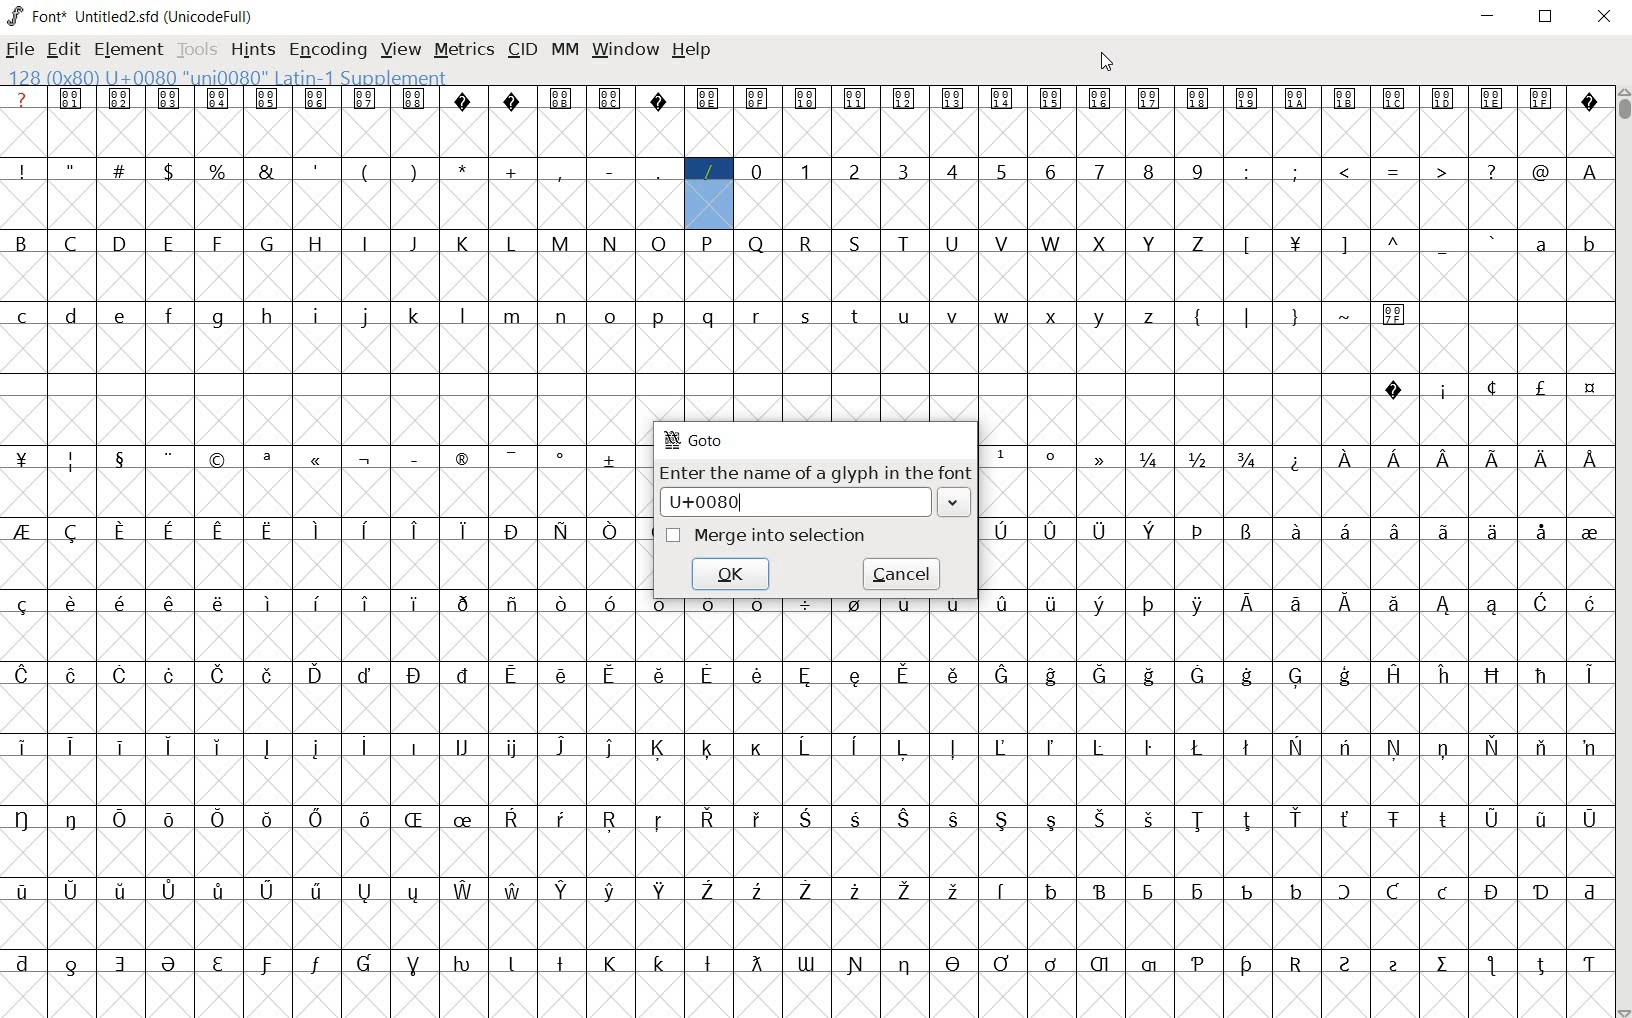  What do you see at coordinates (1589, 820) in the screenshot?
I see `glyph` at bounding box center [1589, 820].